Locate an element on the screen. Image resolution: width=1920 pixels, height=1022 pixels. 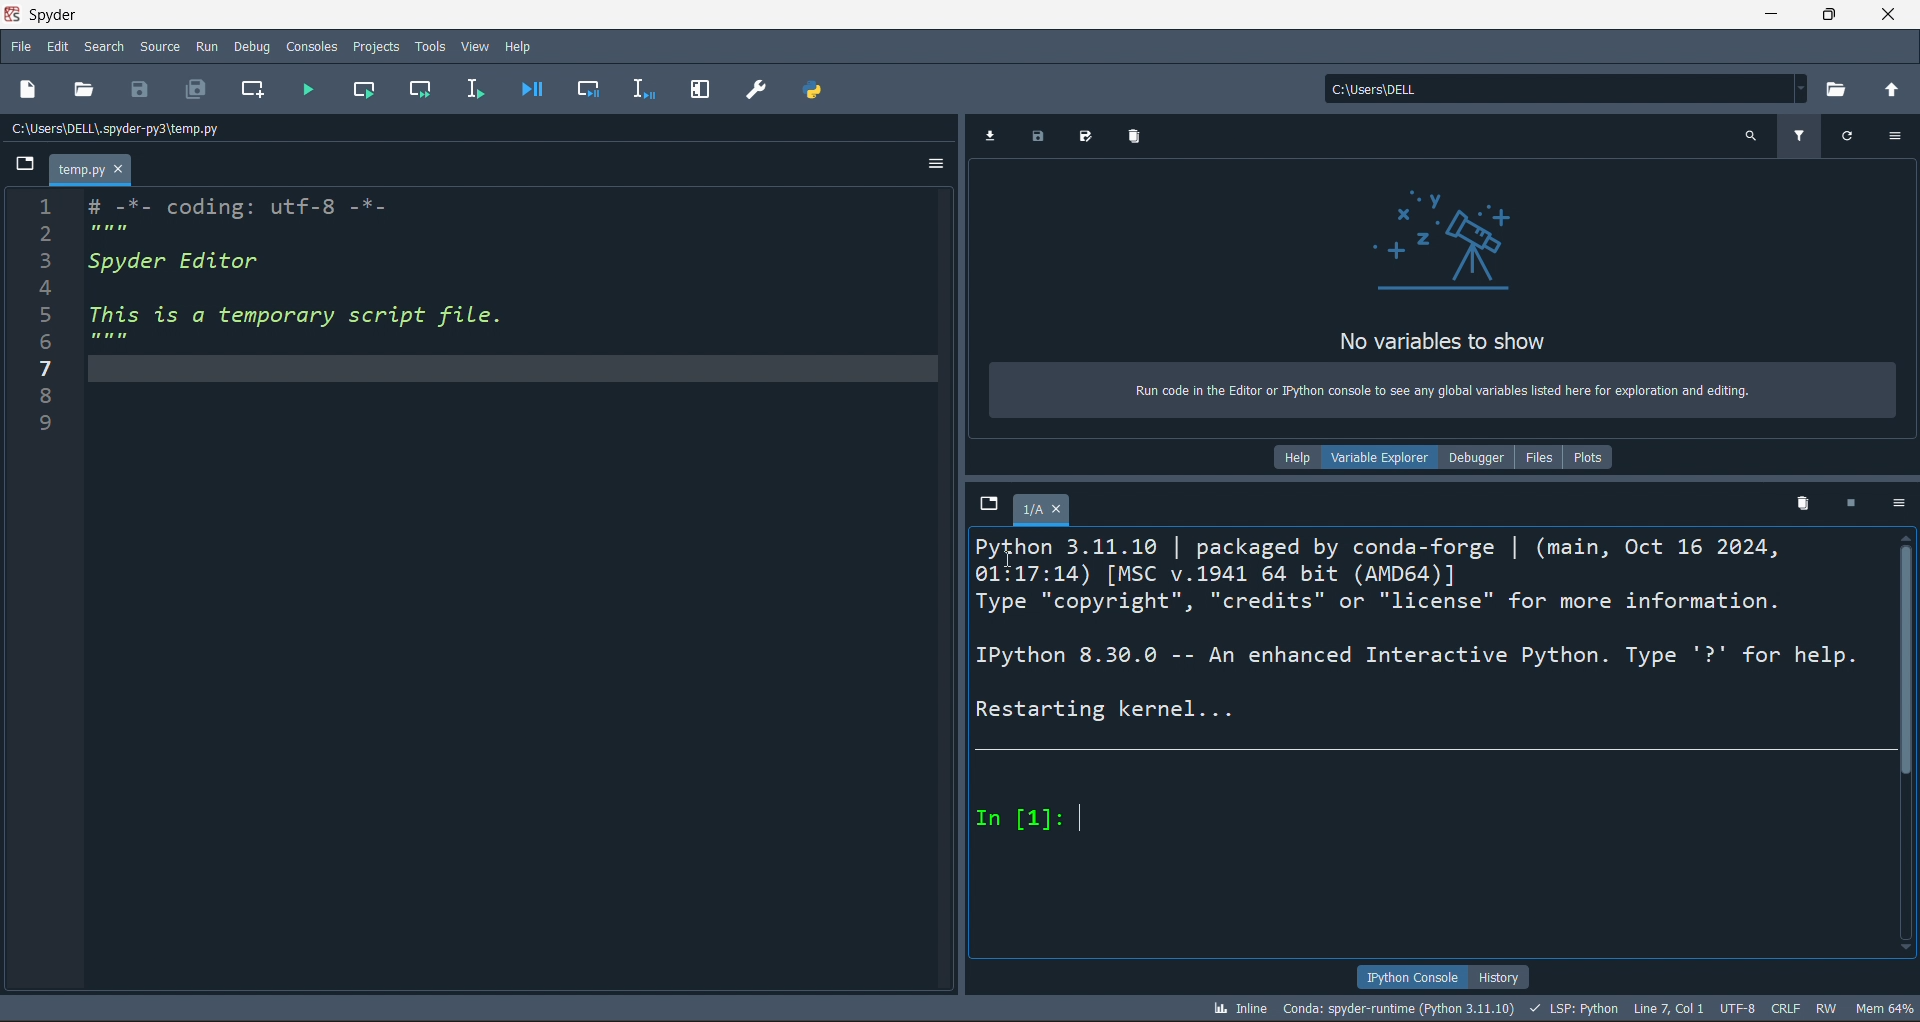
expand pane is located at coordinates (700, 88).